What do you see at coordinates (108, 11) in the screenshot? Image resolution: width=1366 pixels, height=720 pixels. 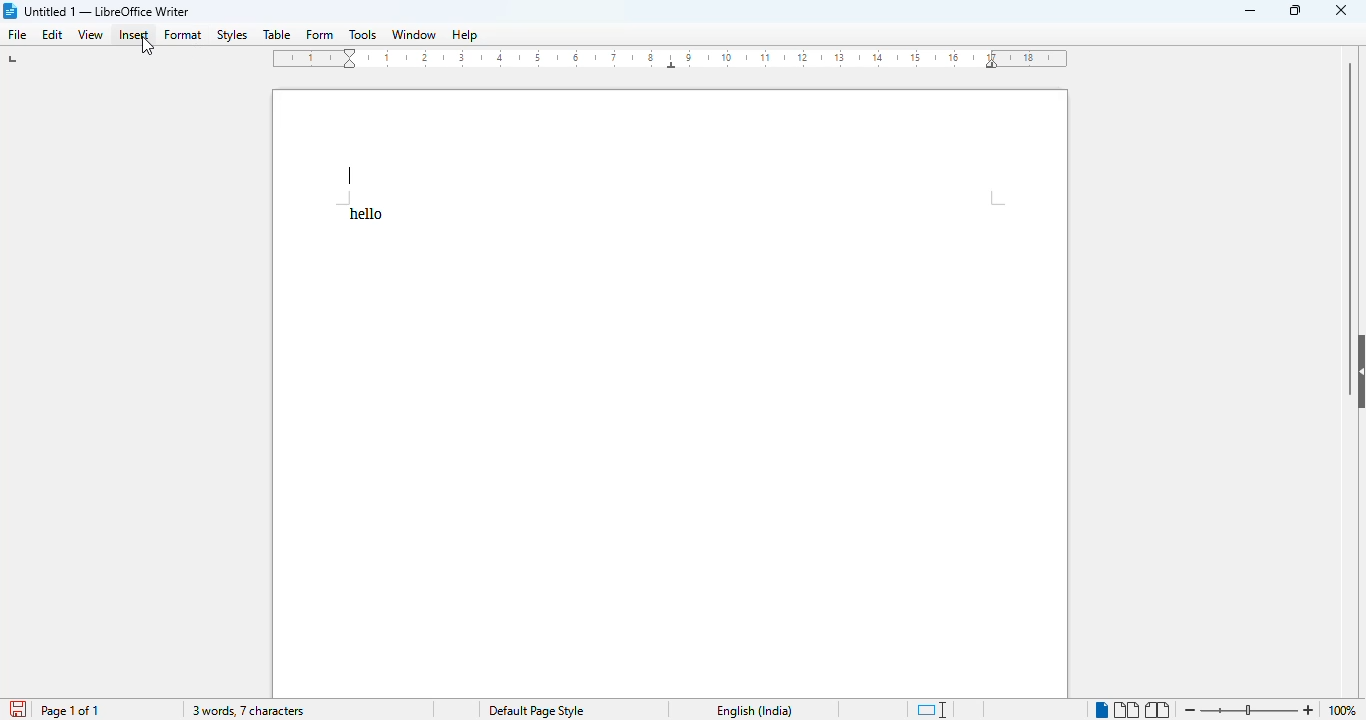 I see `title` at bounding box center [108, 11].